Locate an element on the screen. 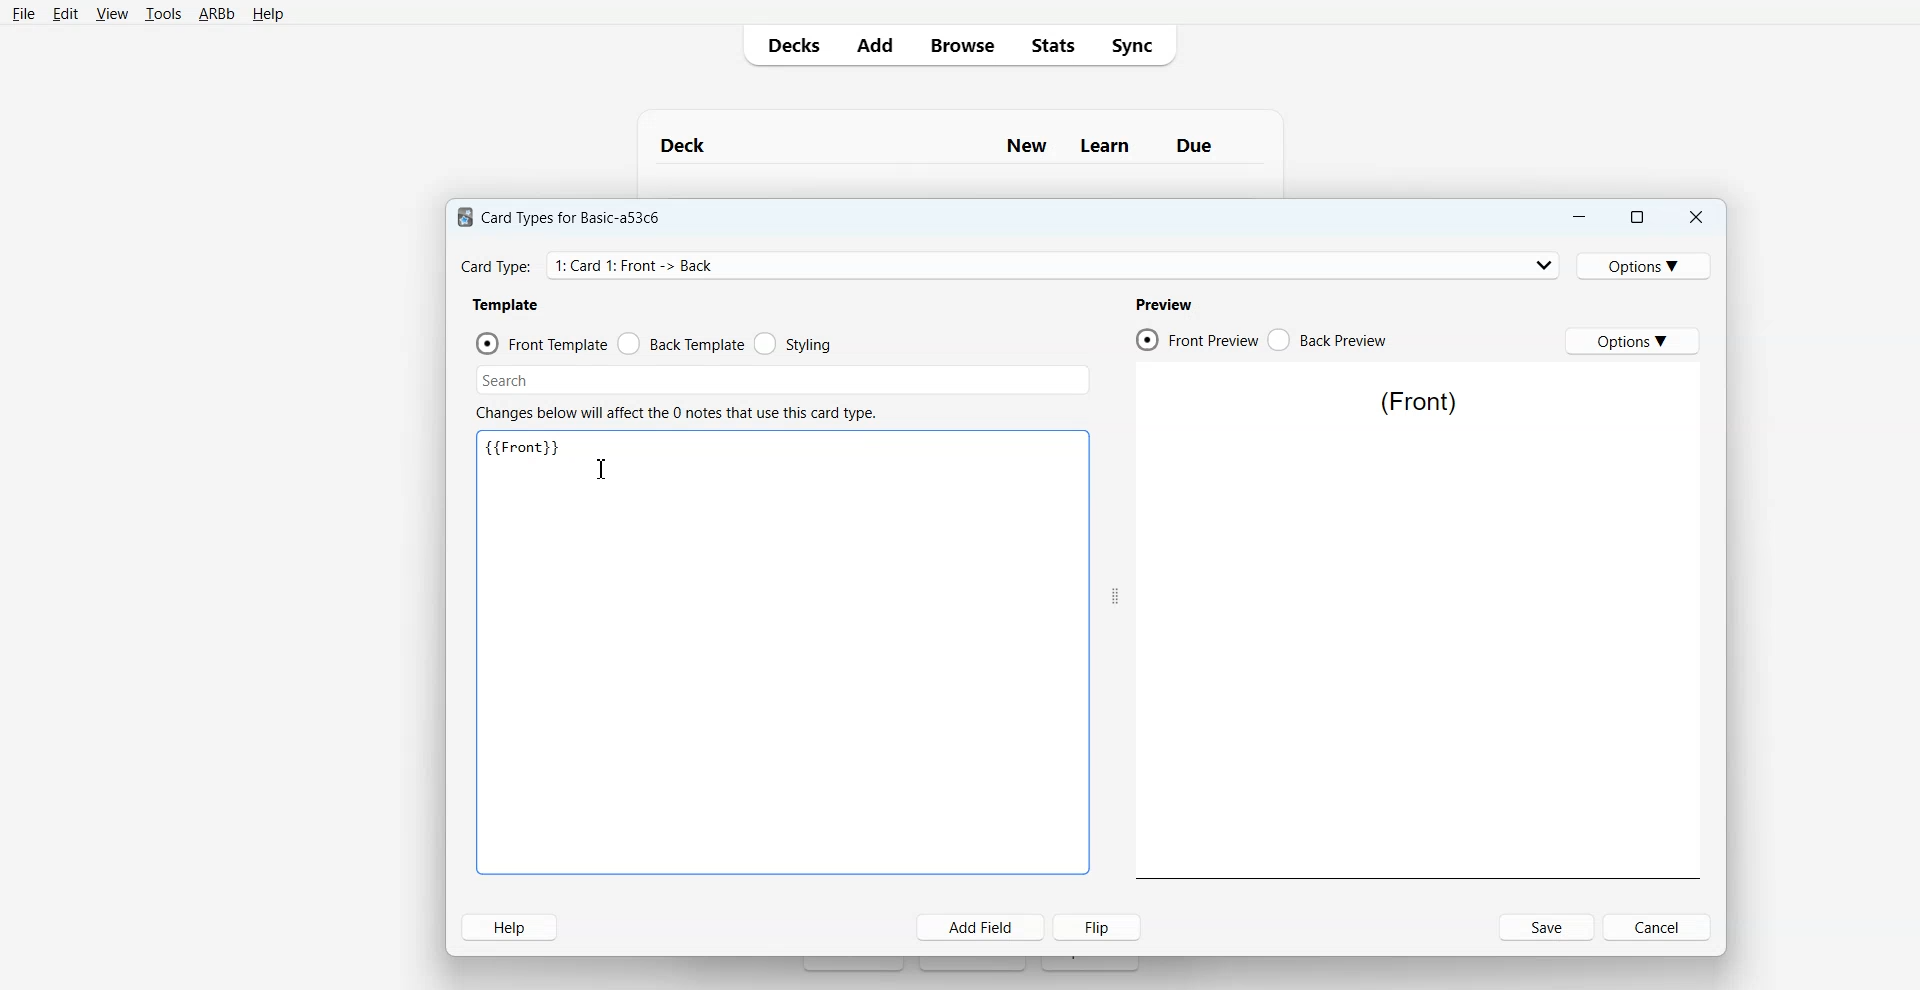 The height and width of the screenshot is (990, 1920). Cancel is located at coordinates (1660, 926).